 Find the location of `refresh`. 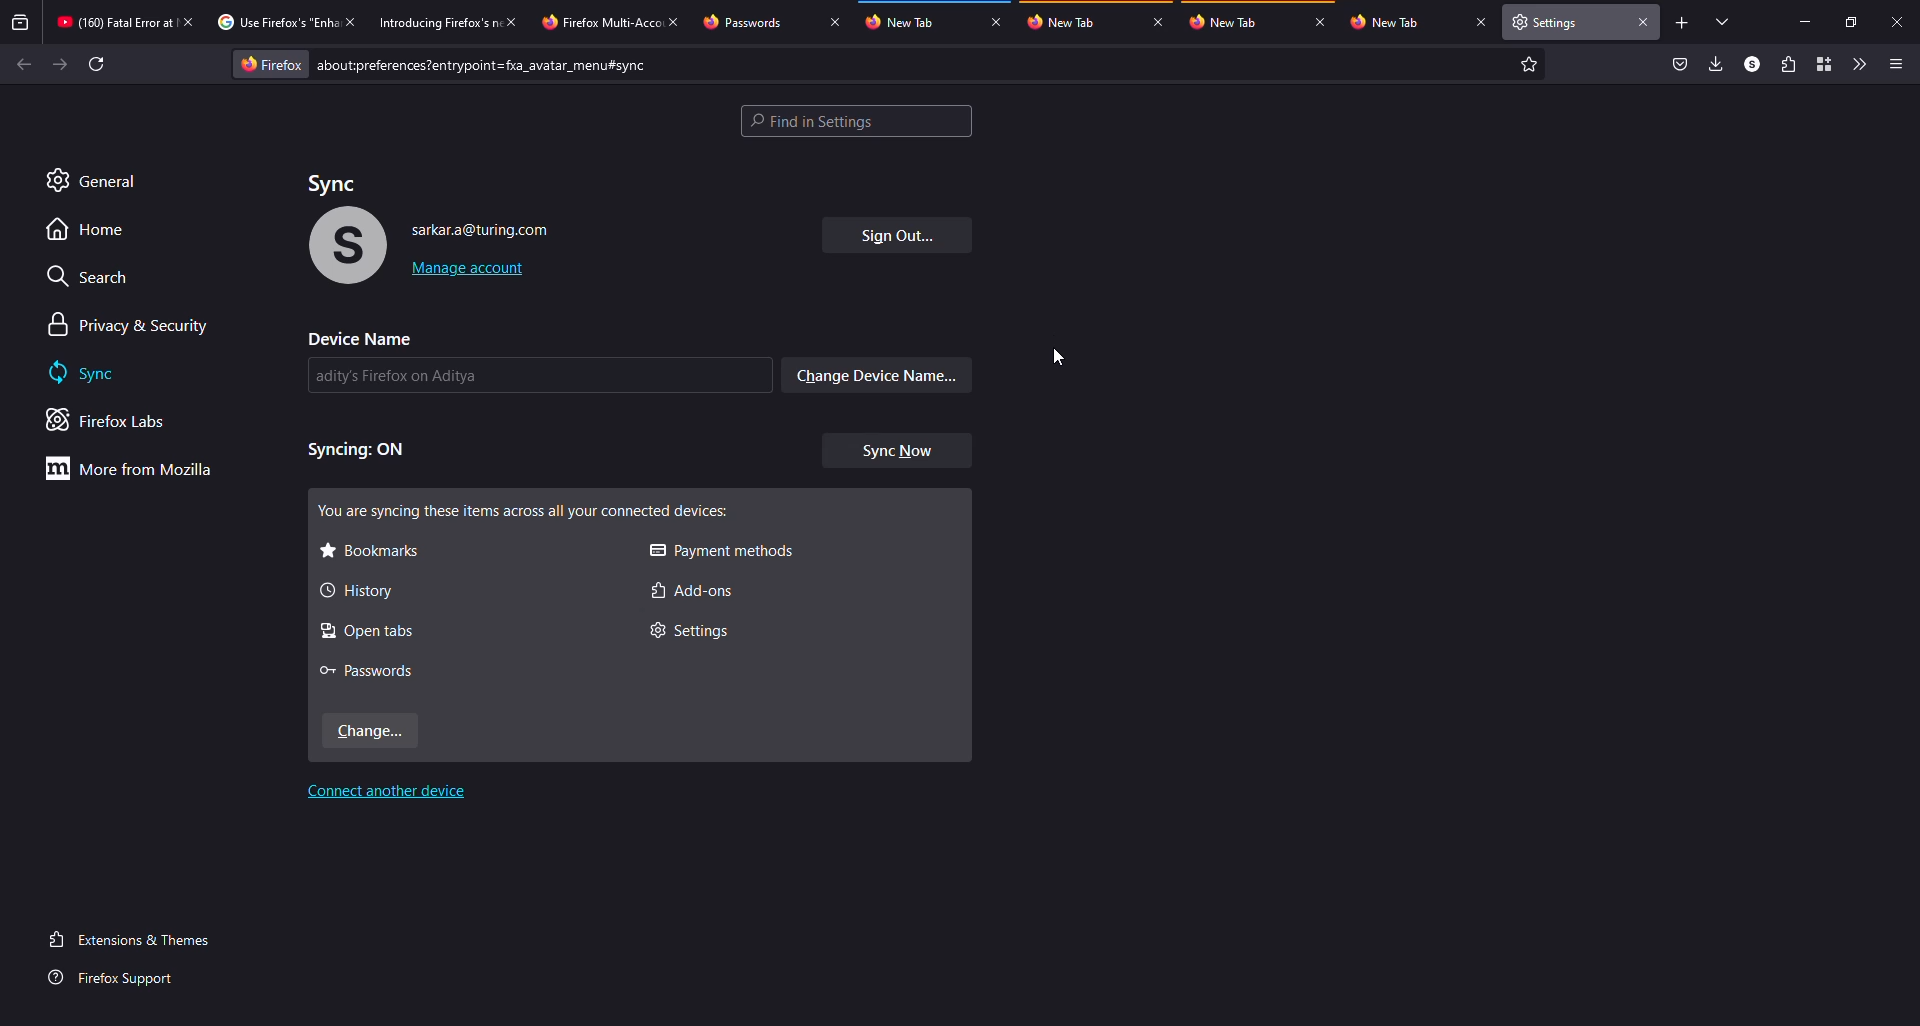

refresh is located at coordinates (99, 64).